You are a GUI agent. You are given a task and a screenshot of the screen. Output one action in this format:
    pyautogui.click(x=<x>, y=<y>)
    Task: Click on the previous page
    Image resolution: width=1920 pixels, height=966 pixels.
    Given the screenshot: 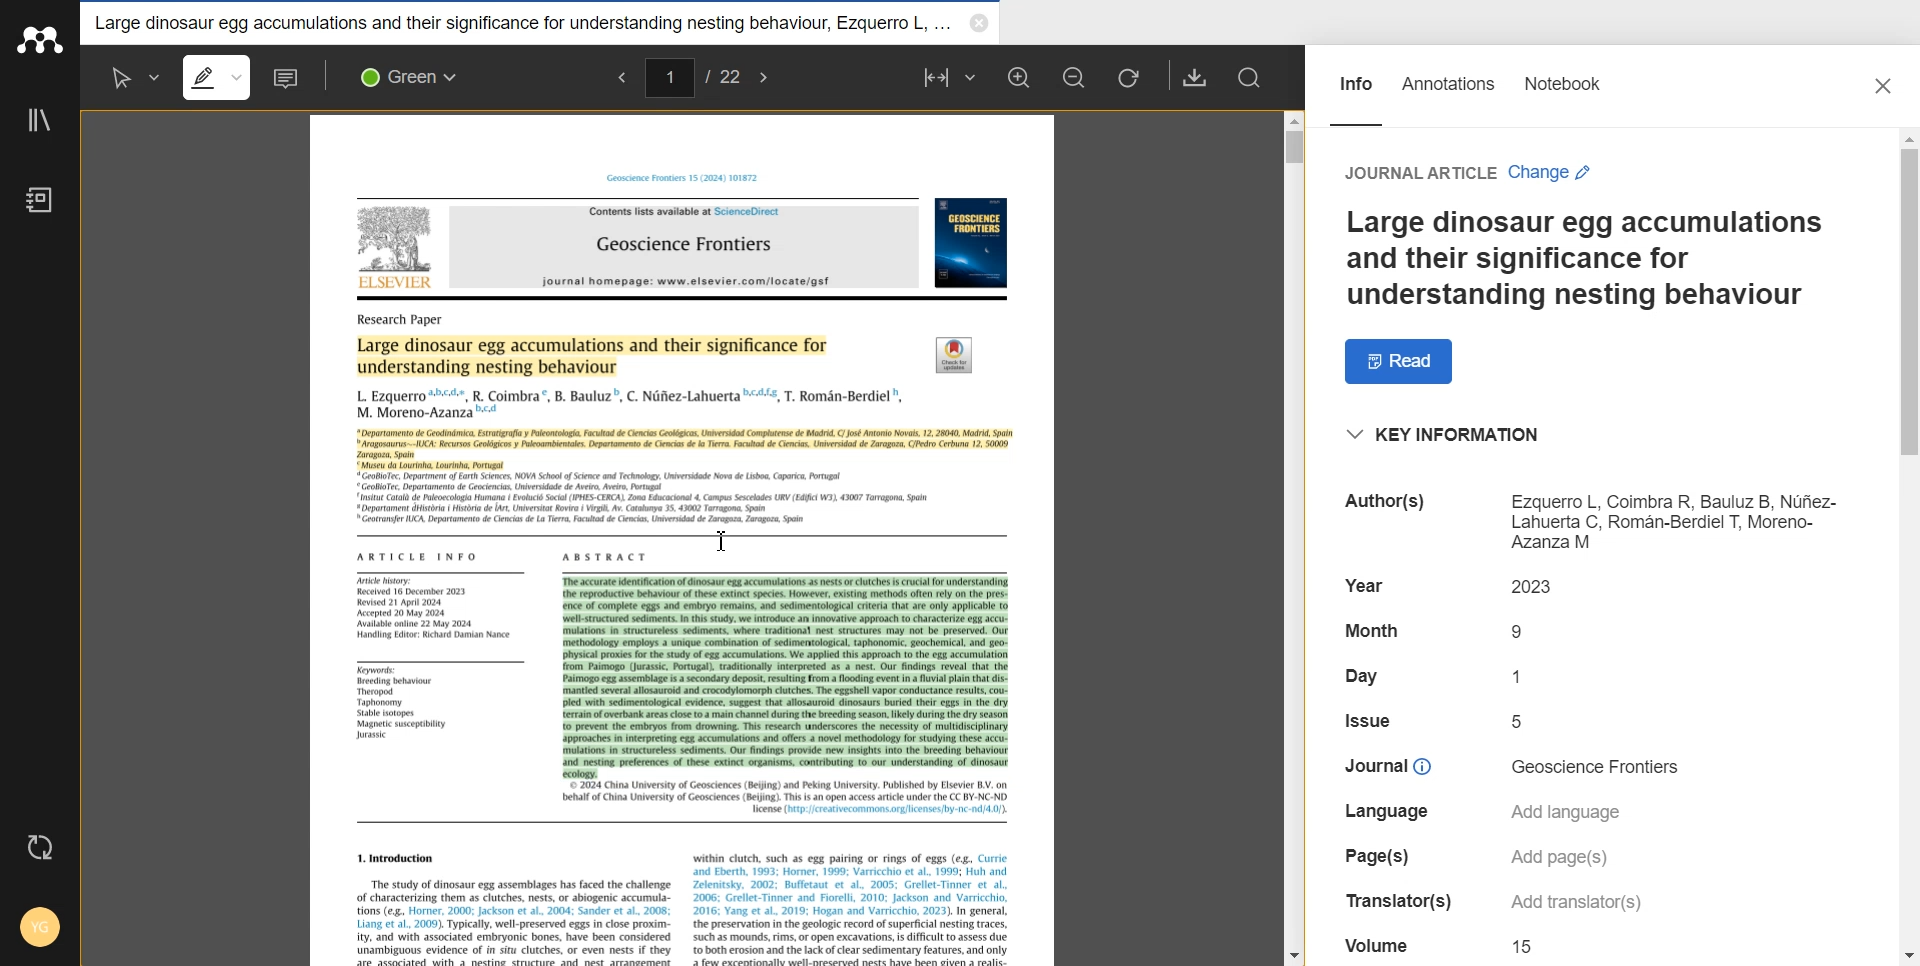 What is the action you would take?
    pyautogui.click(x=617, y=79)
    